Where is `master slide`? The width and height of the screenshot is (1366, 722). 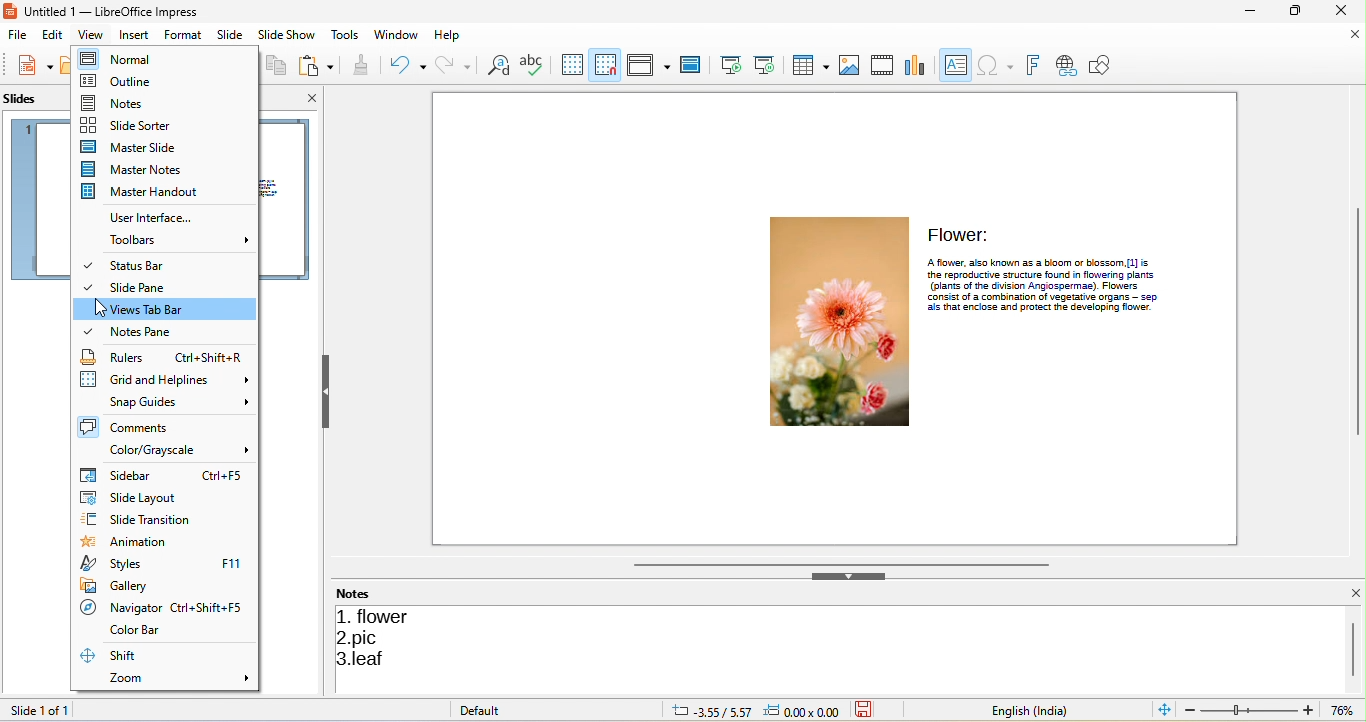 master slide is located at coordinates (692, 65).